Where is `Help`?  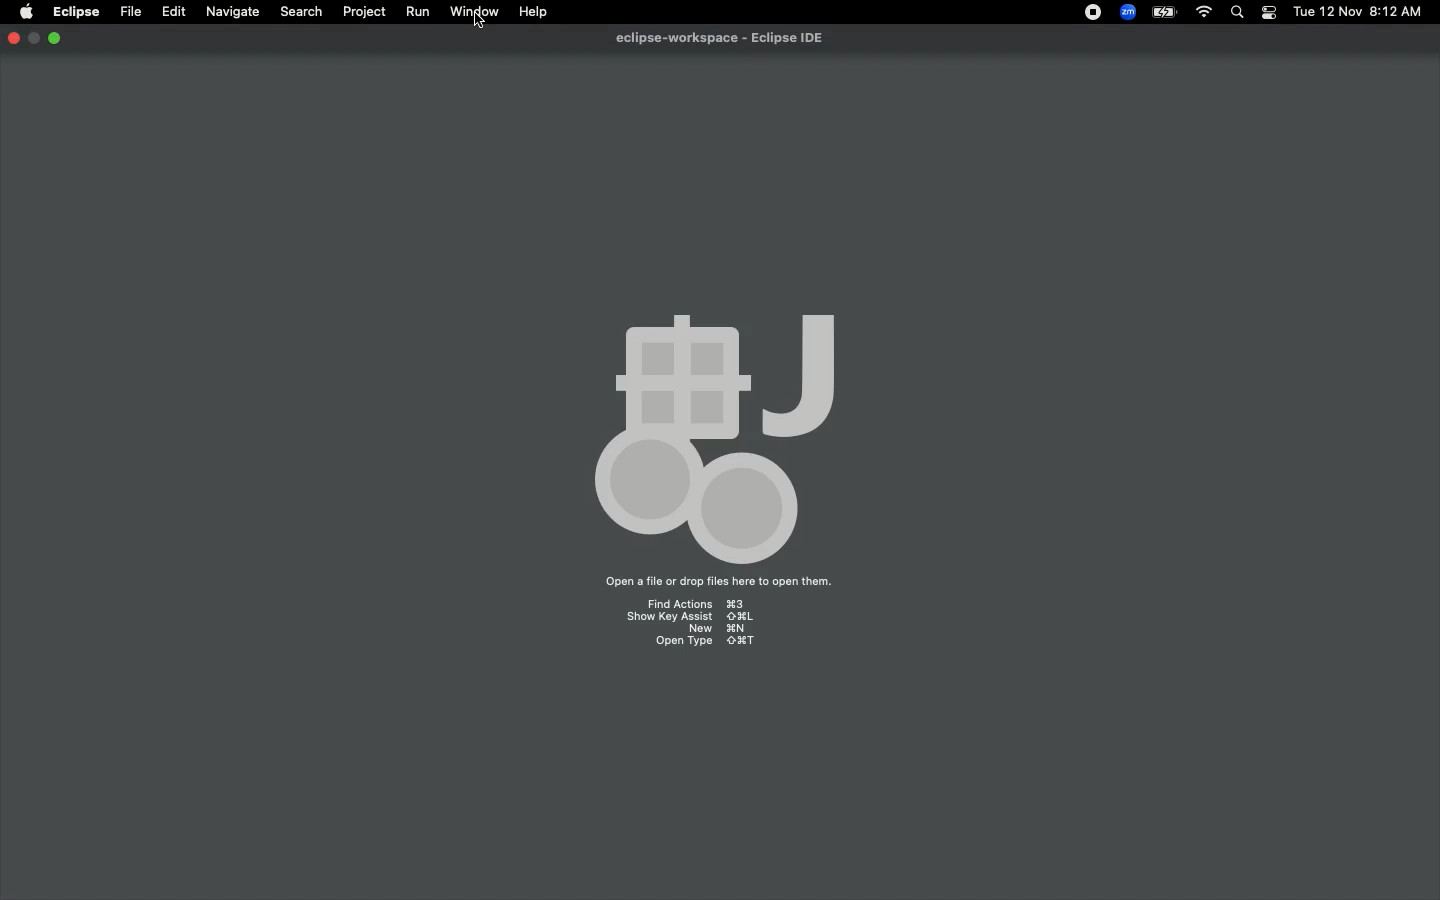
Help is located at coordinates (534, 12).